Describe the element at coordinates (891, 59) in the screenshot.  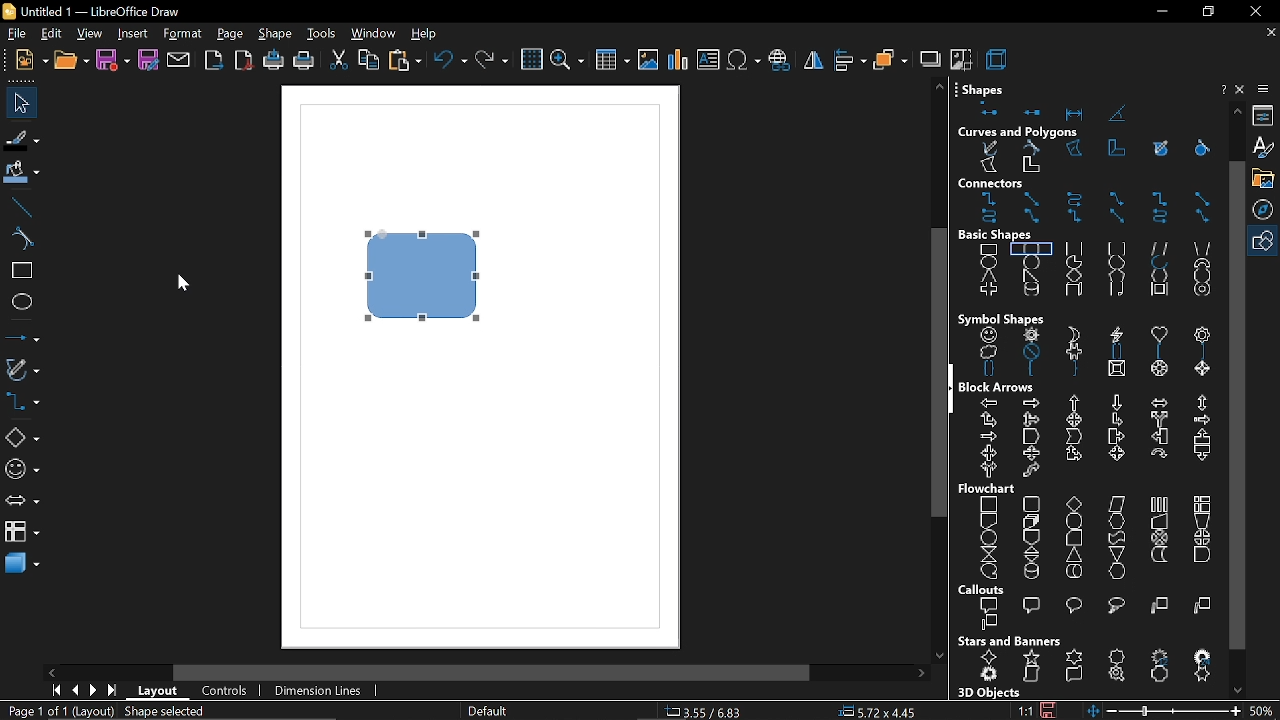
I see `arrange` at that location.